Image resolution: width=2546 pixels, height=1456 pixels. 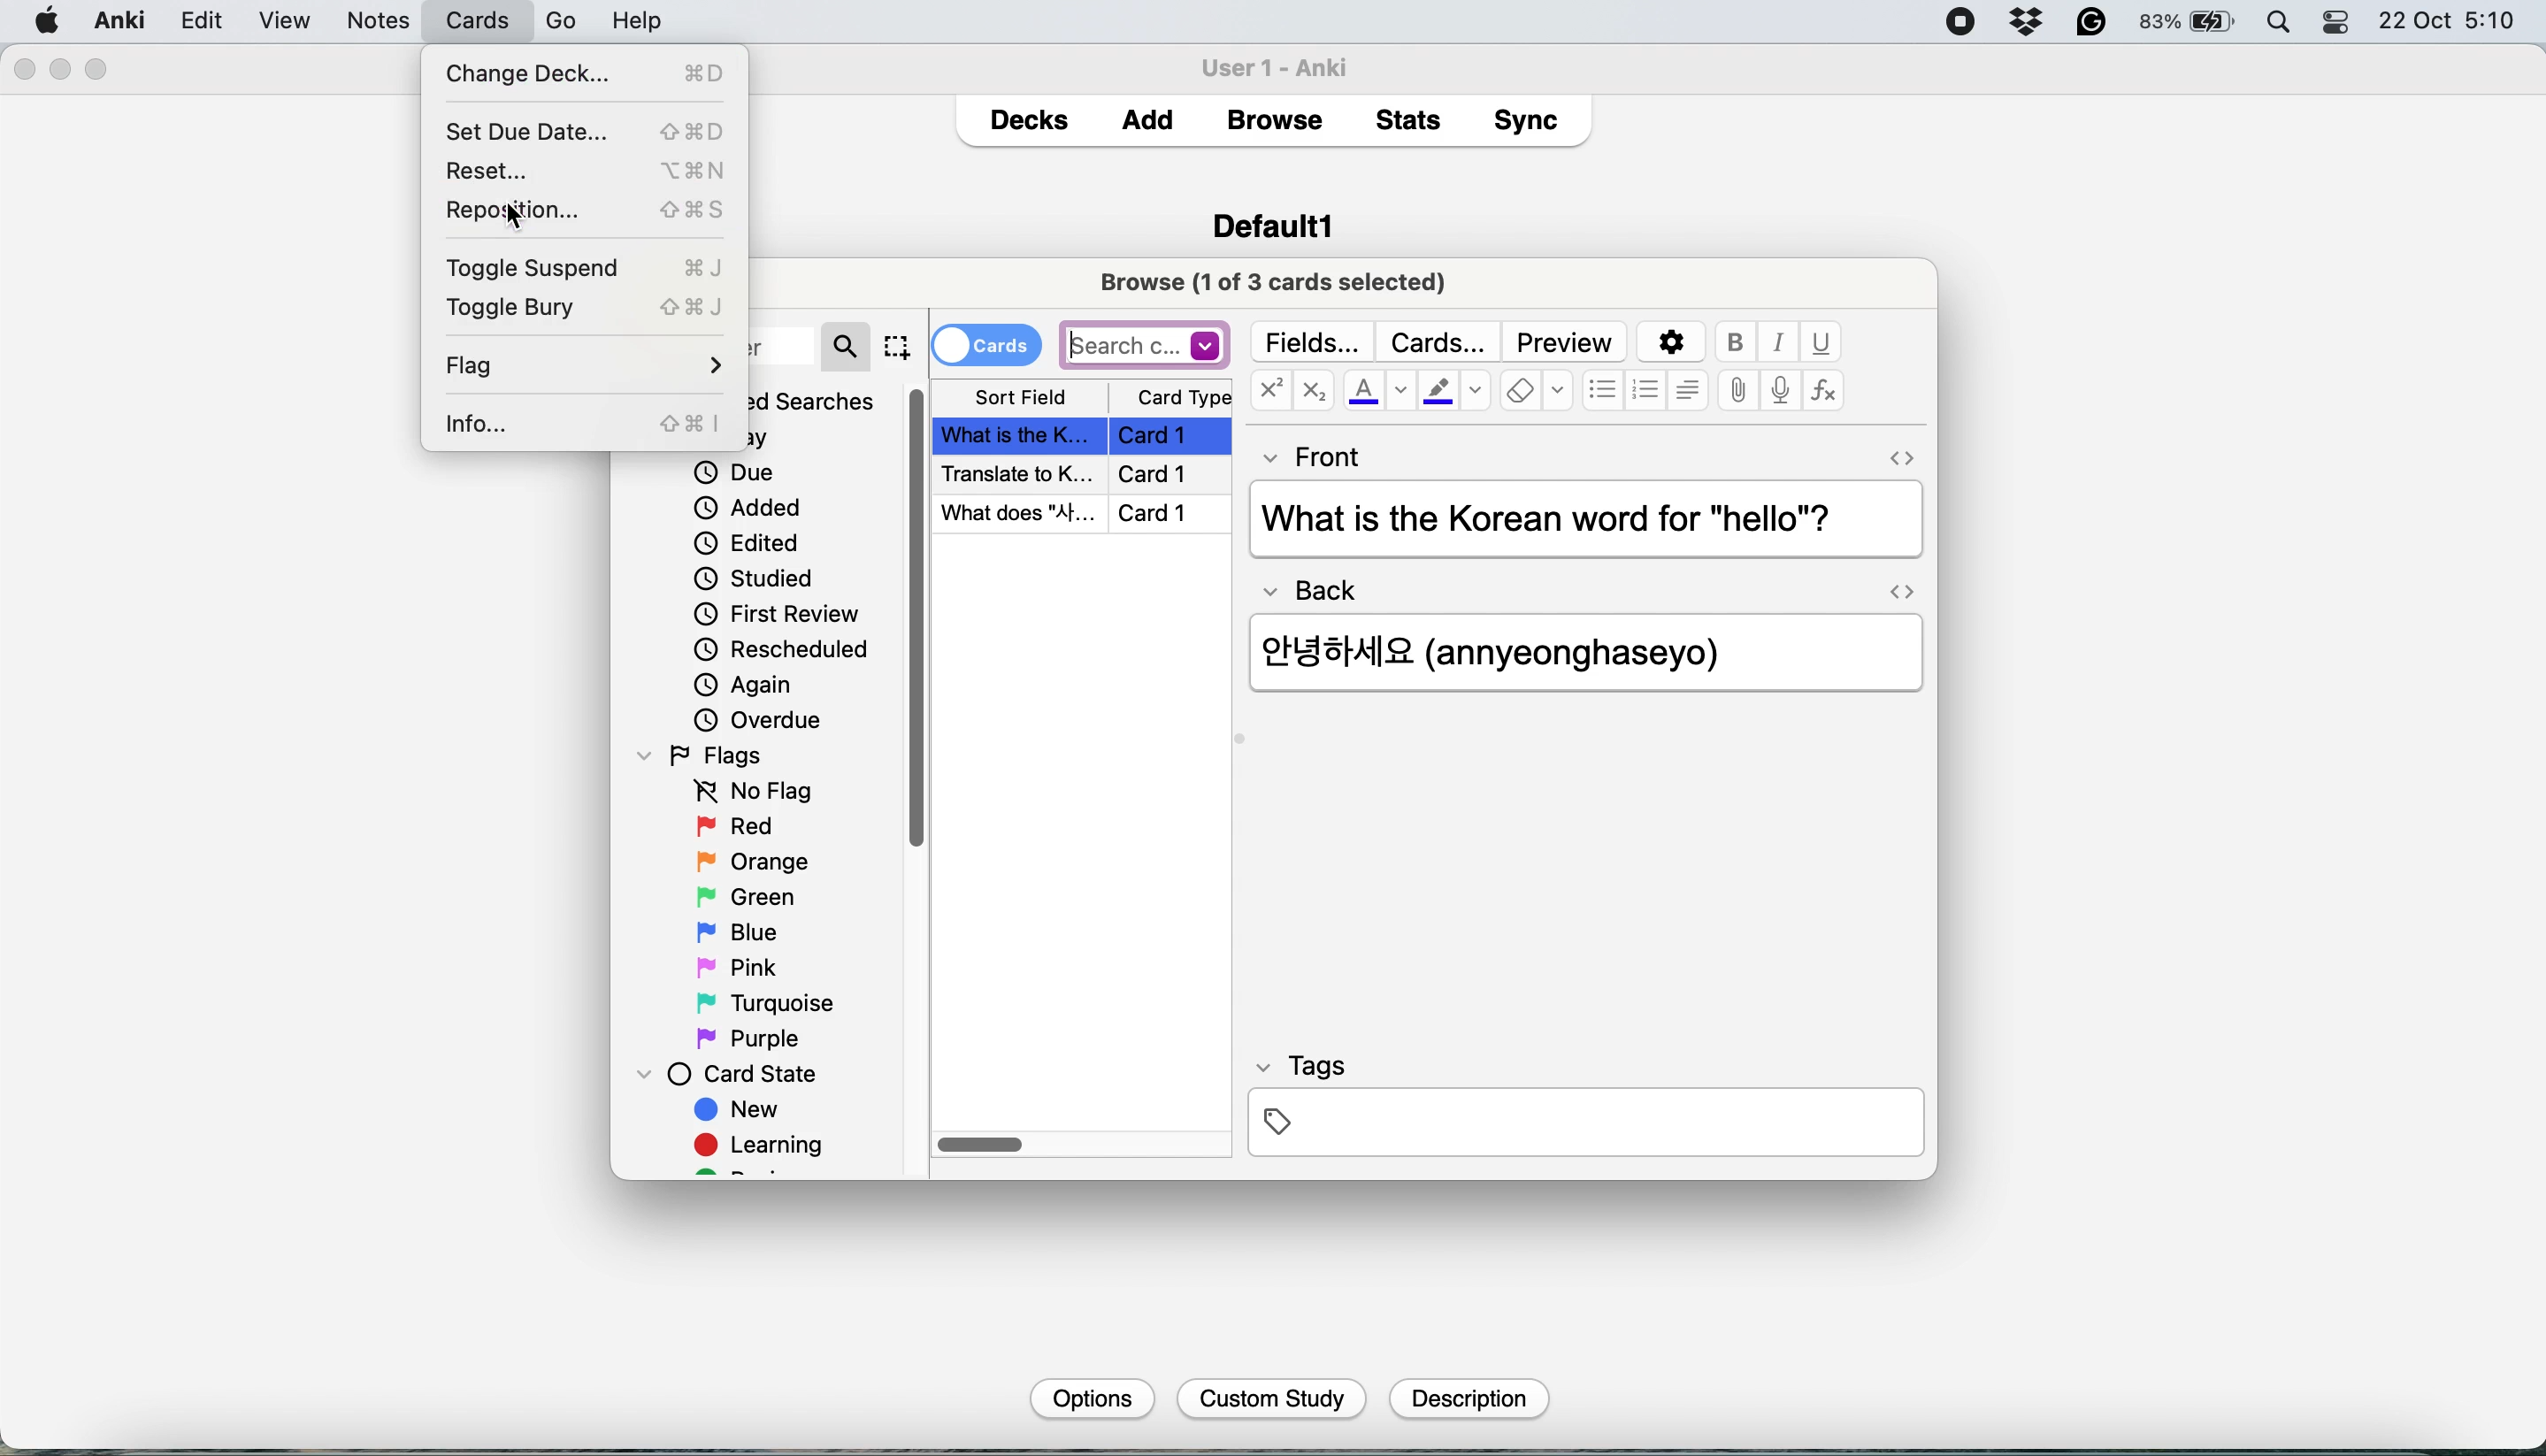 I want to click on overdue, so click(x=755, y=720).